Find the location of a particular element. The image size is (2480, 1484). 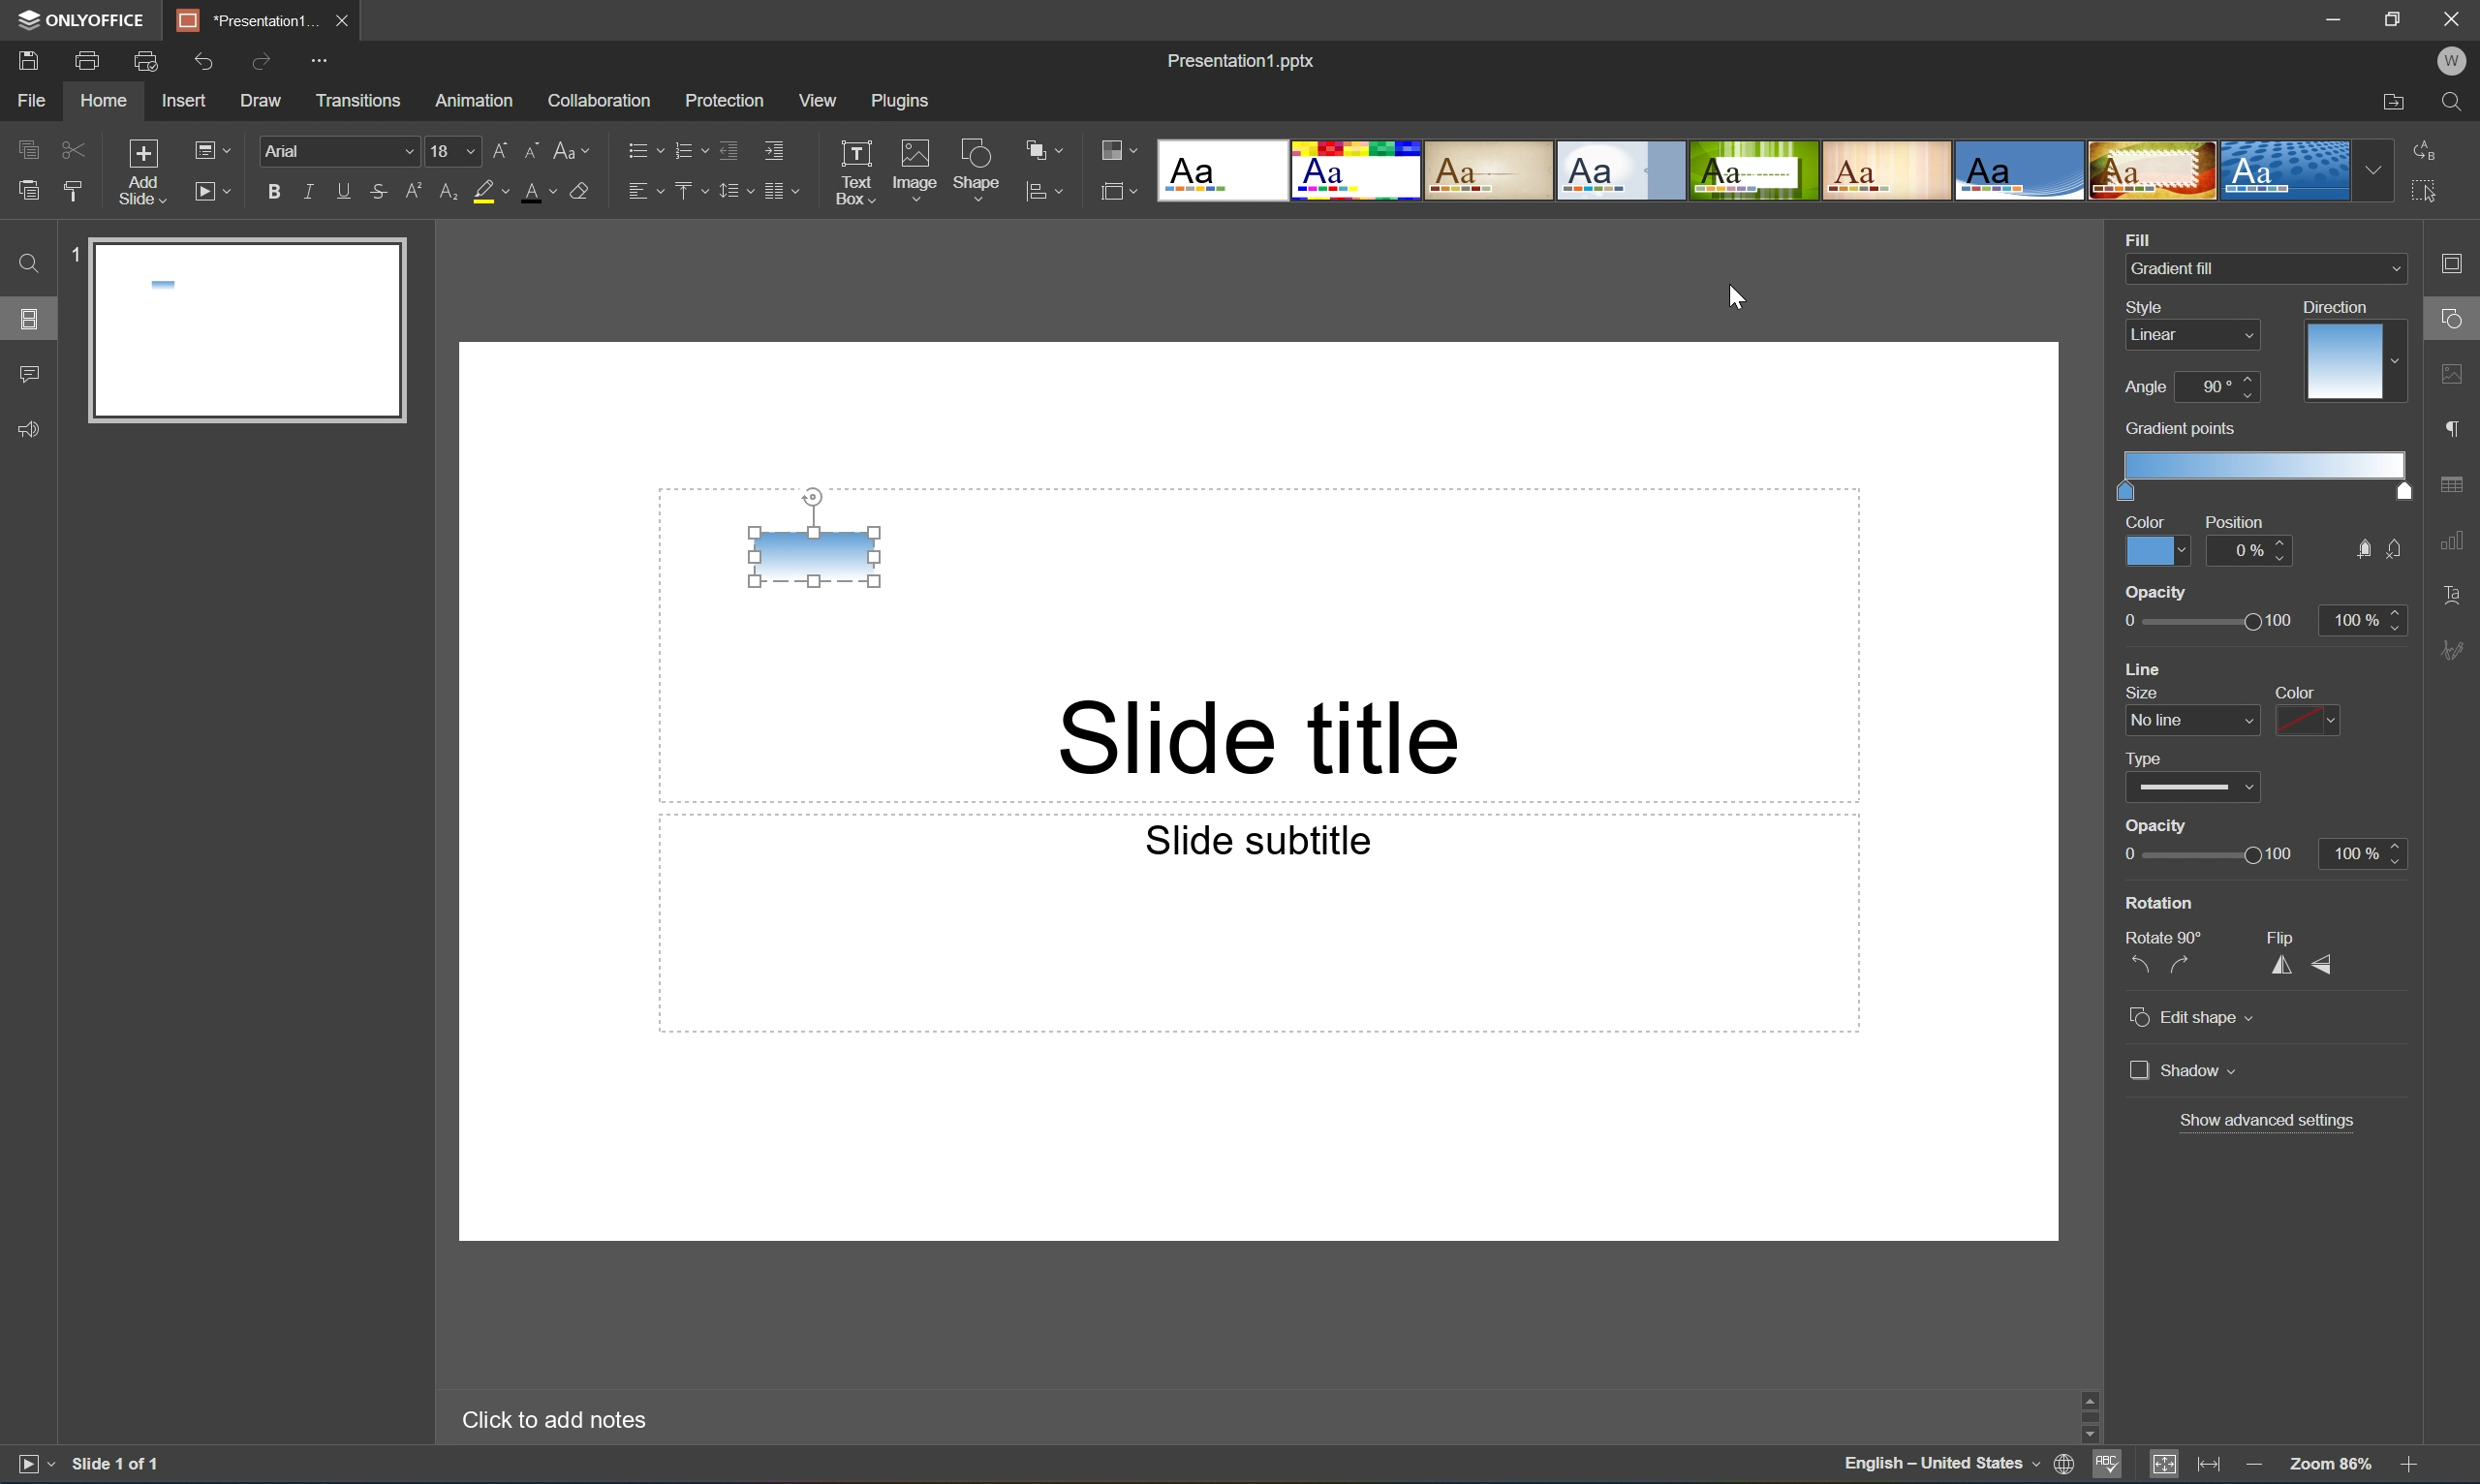

Position is located at coordinates (2232, 522).